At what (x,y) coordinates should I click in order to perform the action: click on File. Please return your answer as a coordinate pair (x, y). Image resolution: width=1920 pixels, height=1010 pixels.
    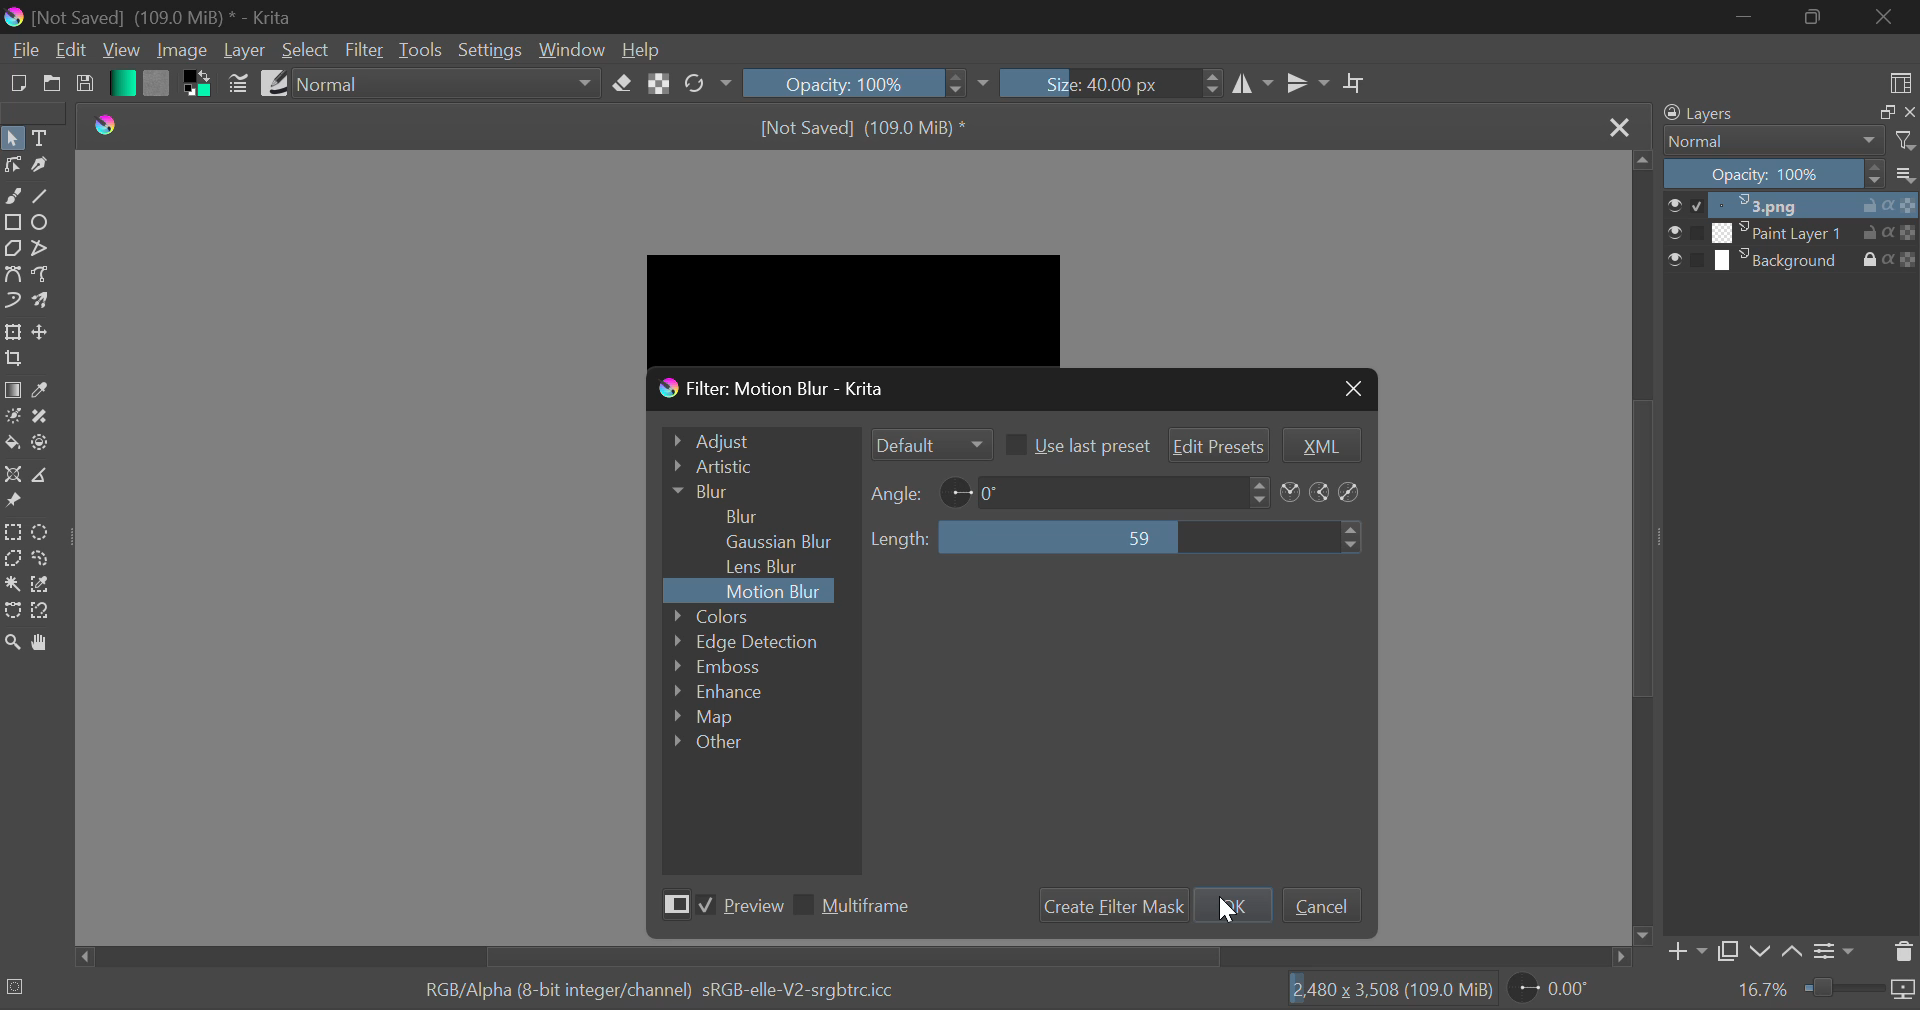
    Looking at the image, I should click on (23, 53).